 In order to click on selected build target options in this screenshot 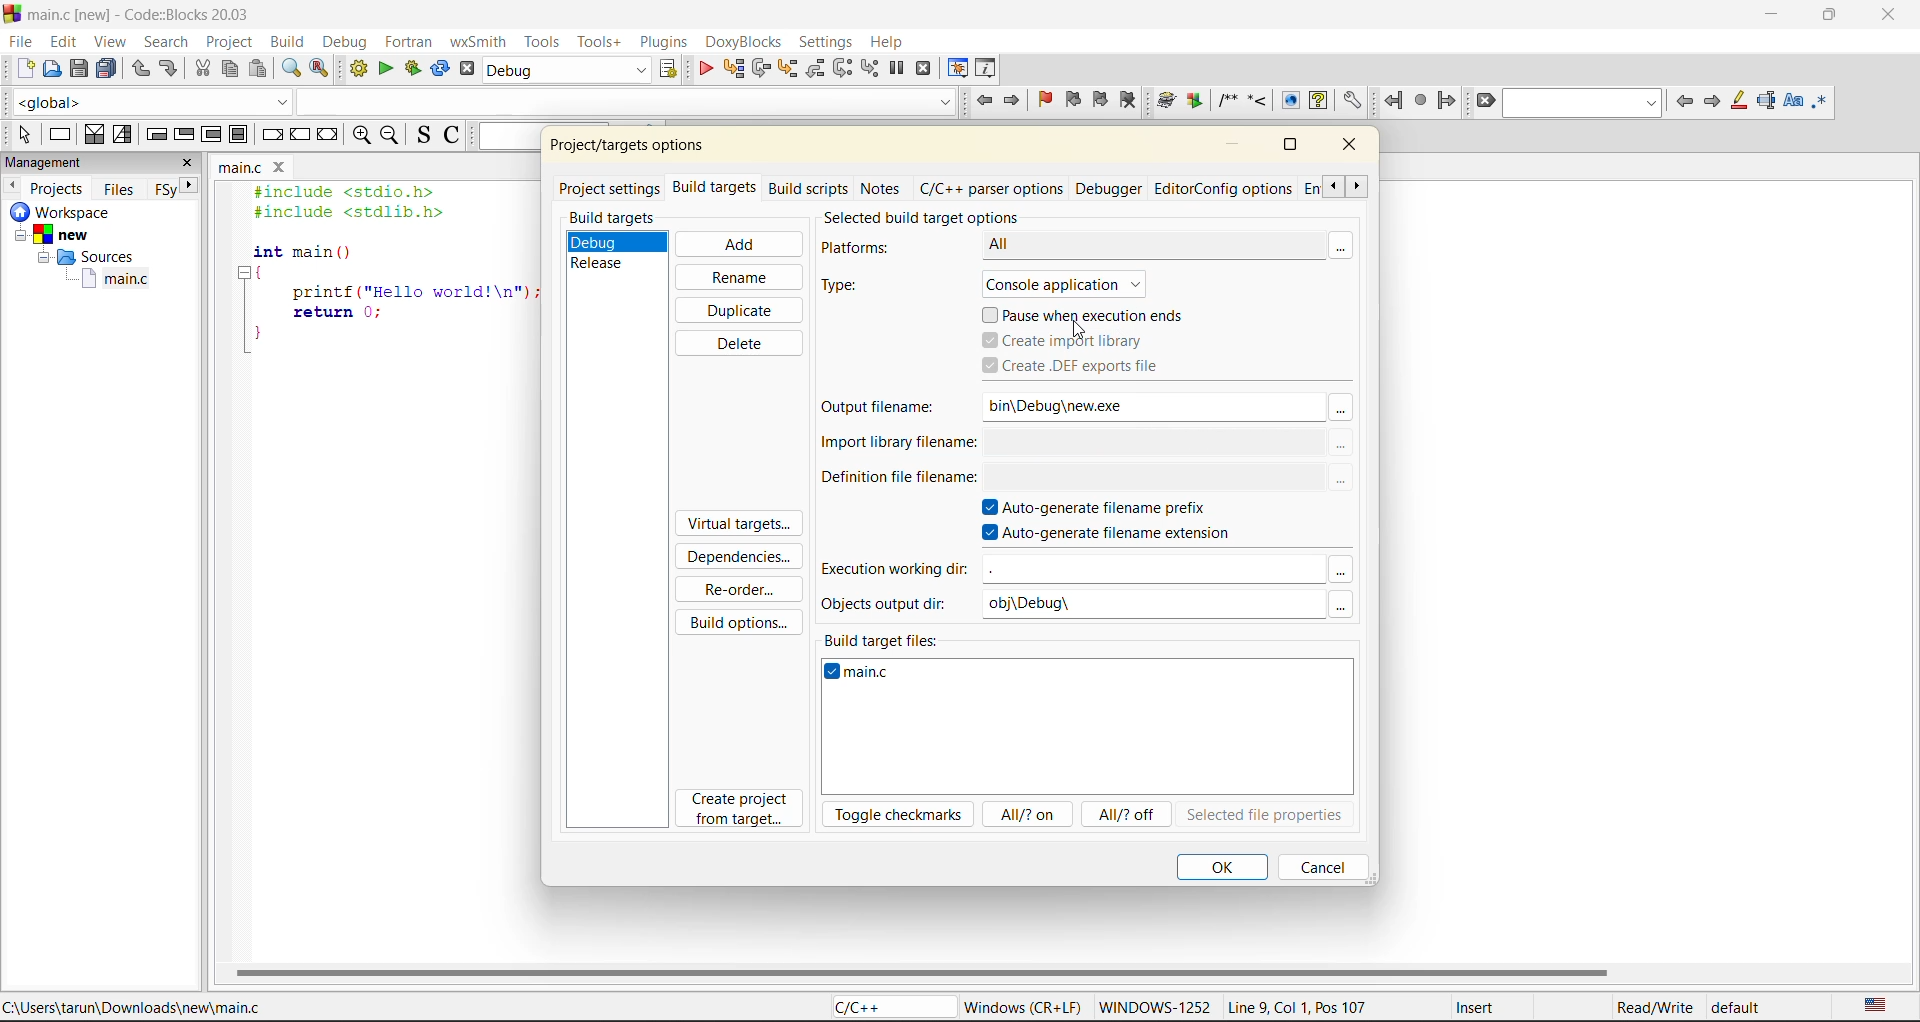, I will do `click(945, 216)`.